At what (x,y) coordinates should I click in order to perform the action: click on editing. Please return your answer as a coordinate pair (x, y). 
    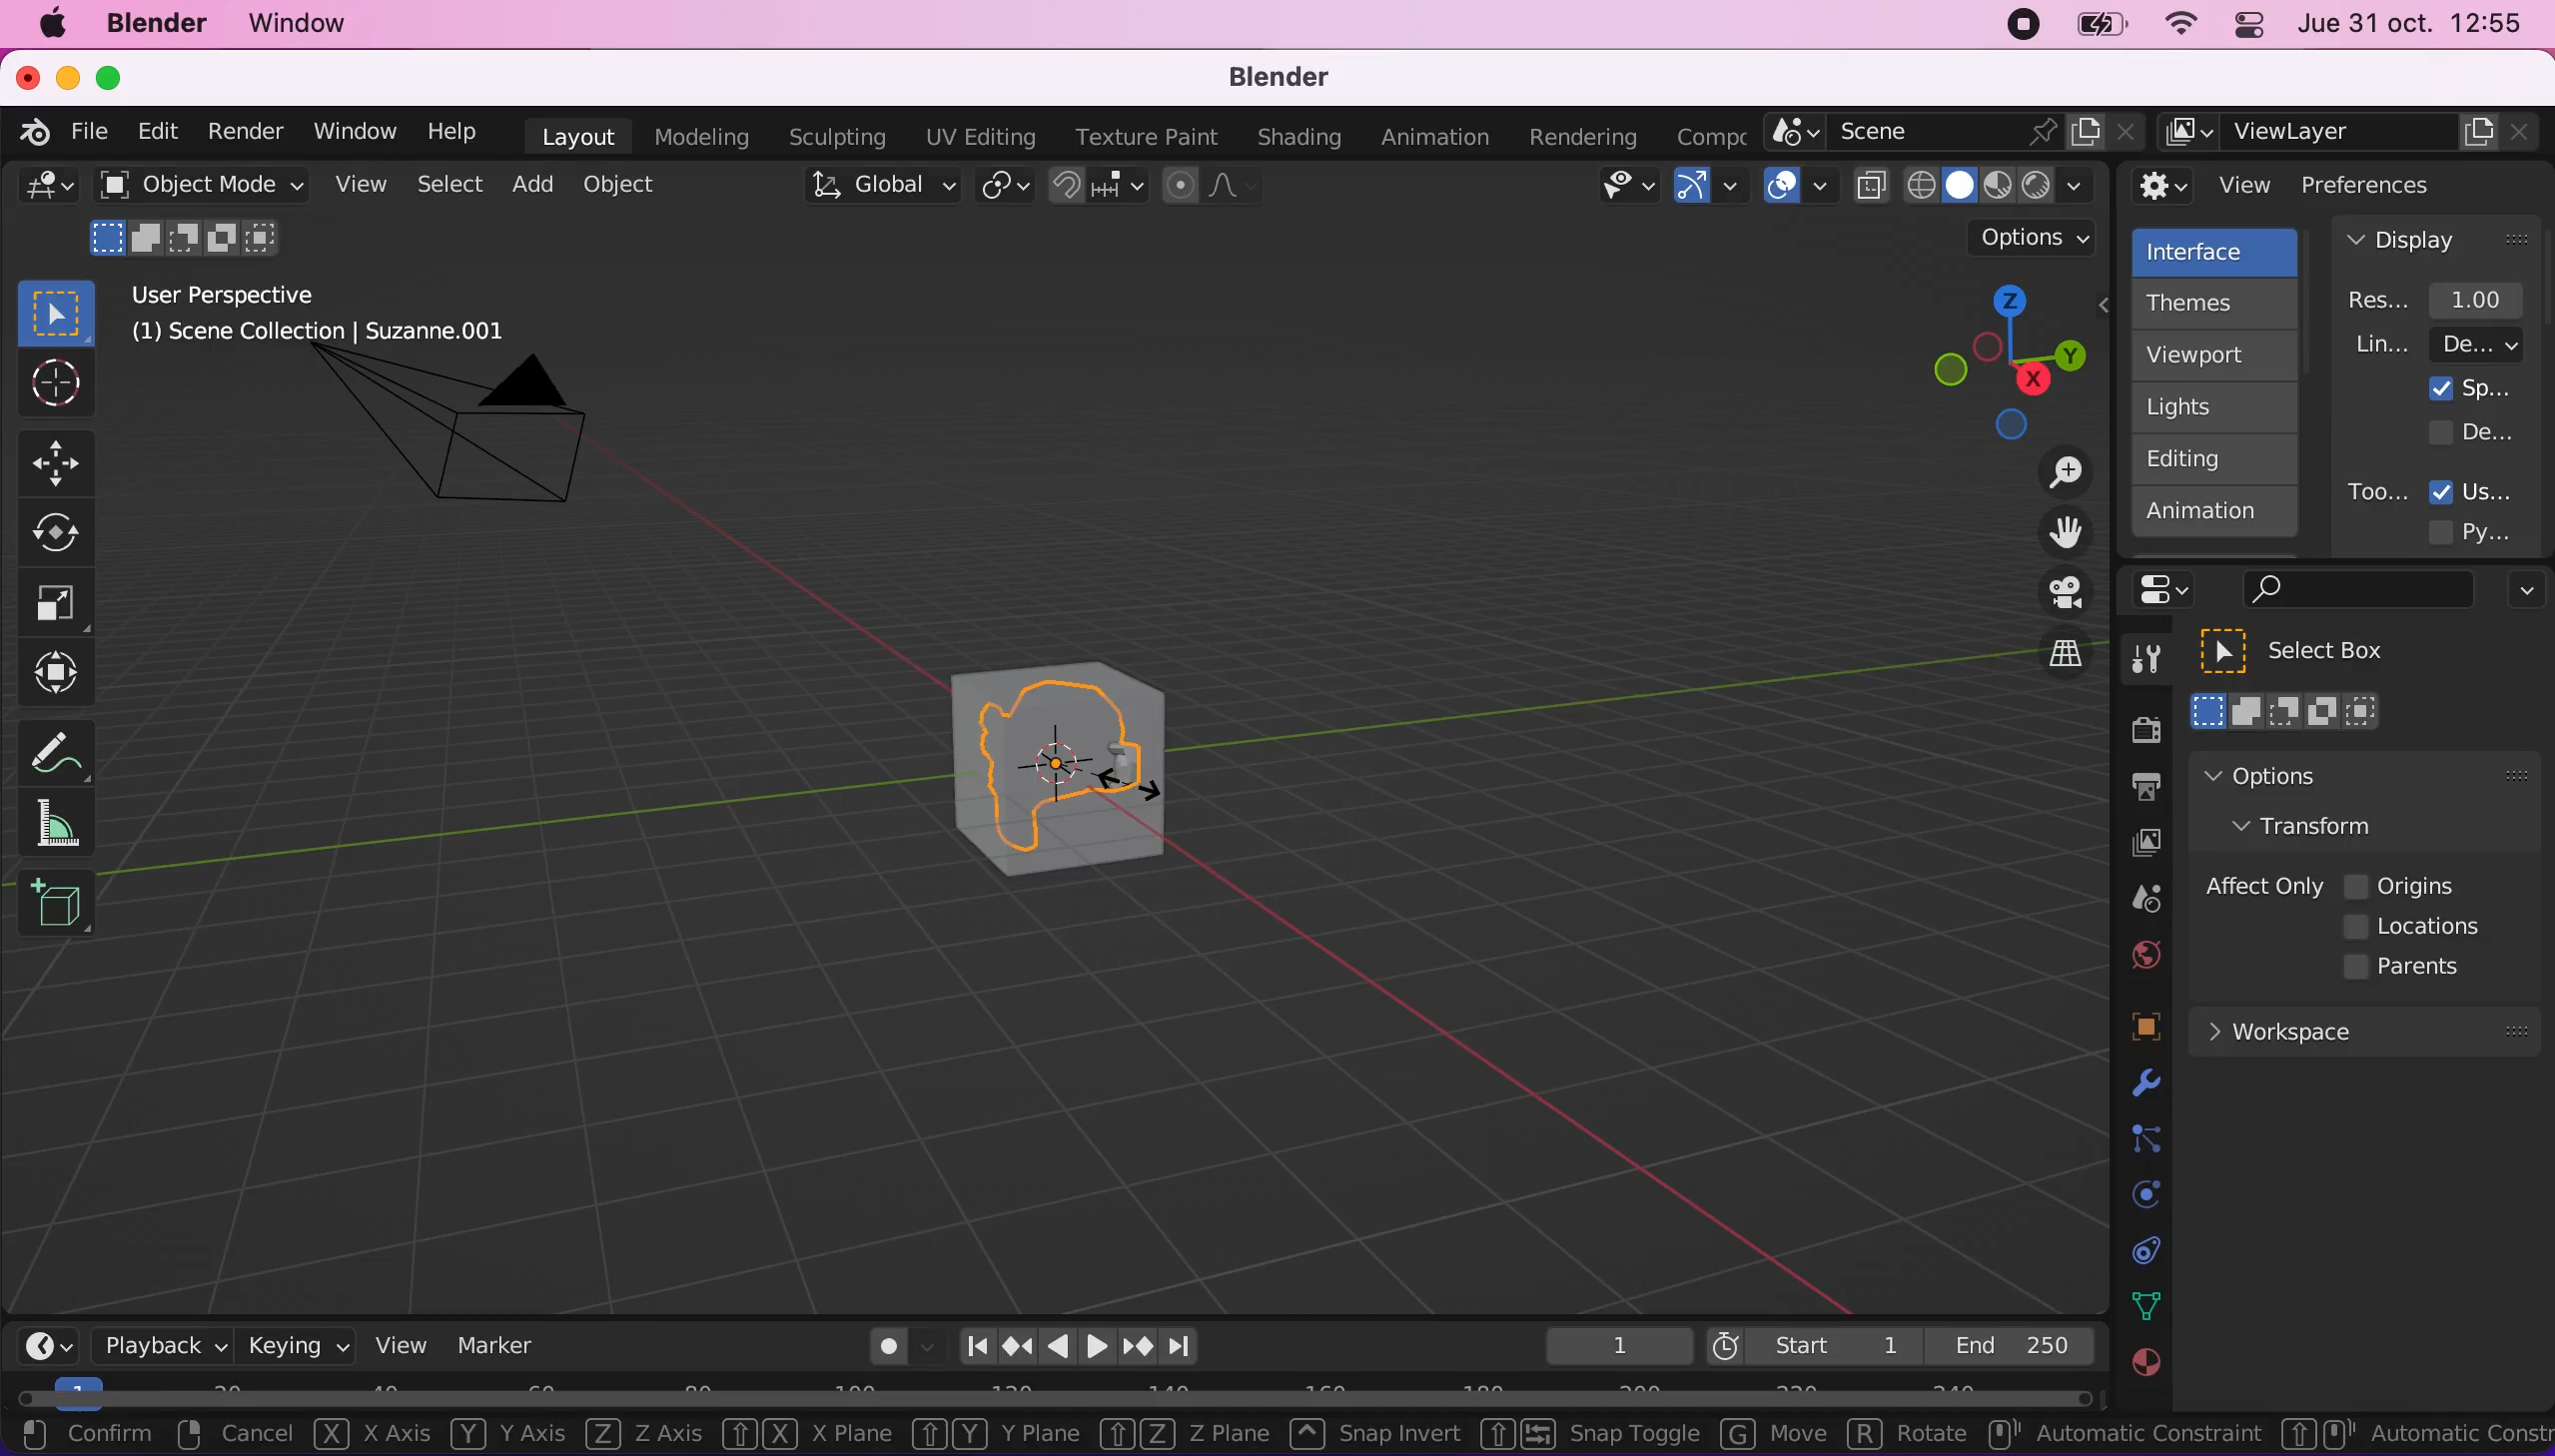
    Looking at the image, I should click on (2205, 458).